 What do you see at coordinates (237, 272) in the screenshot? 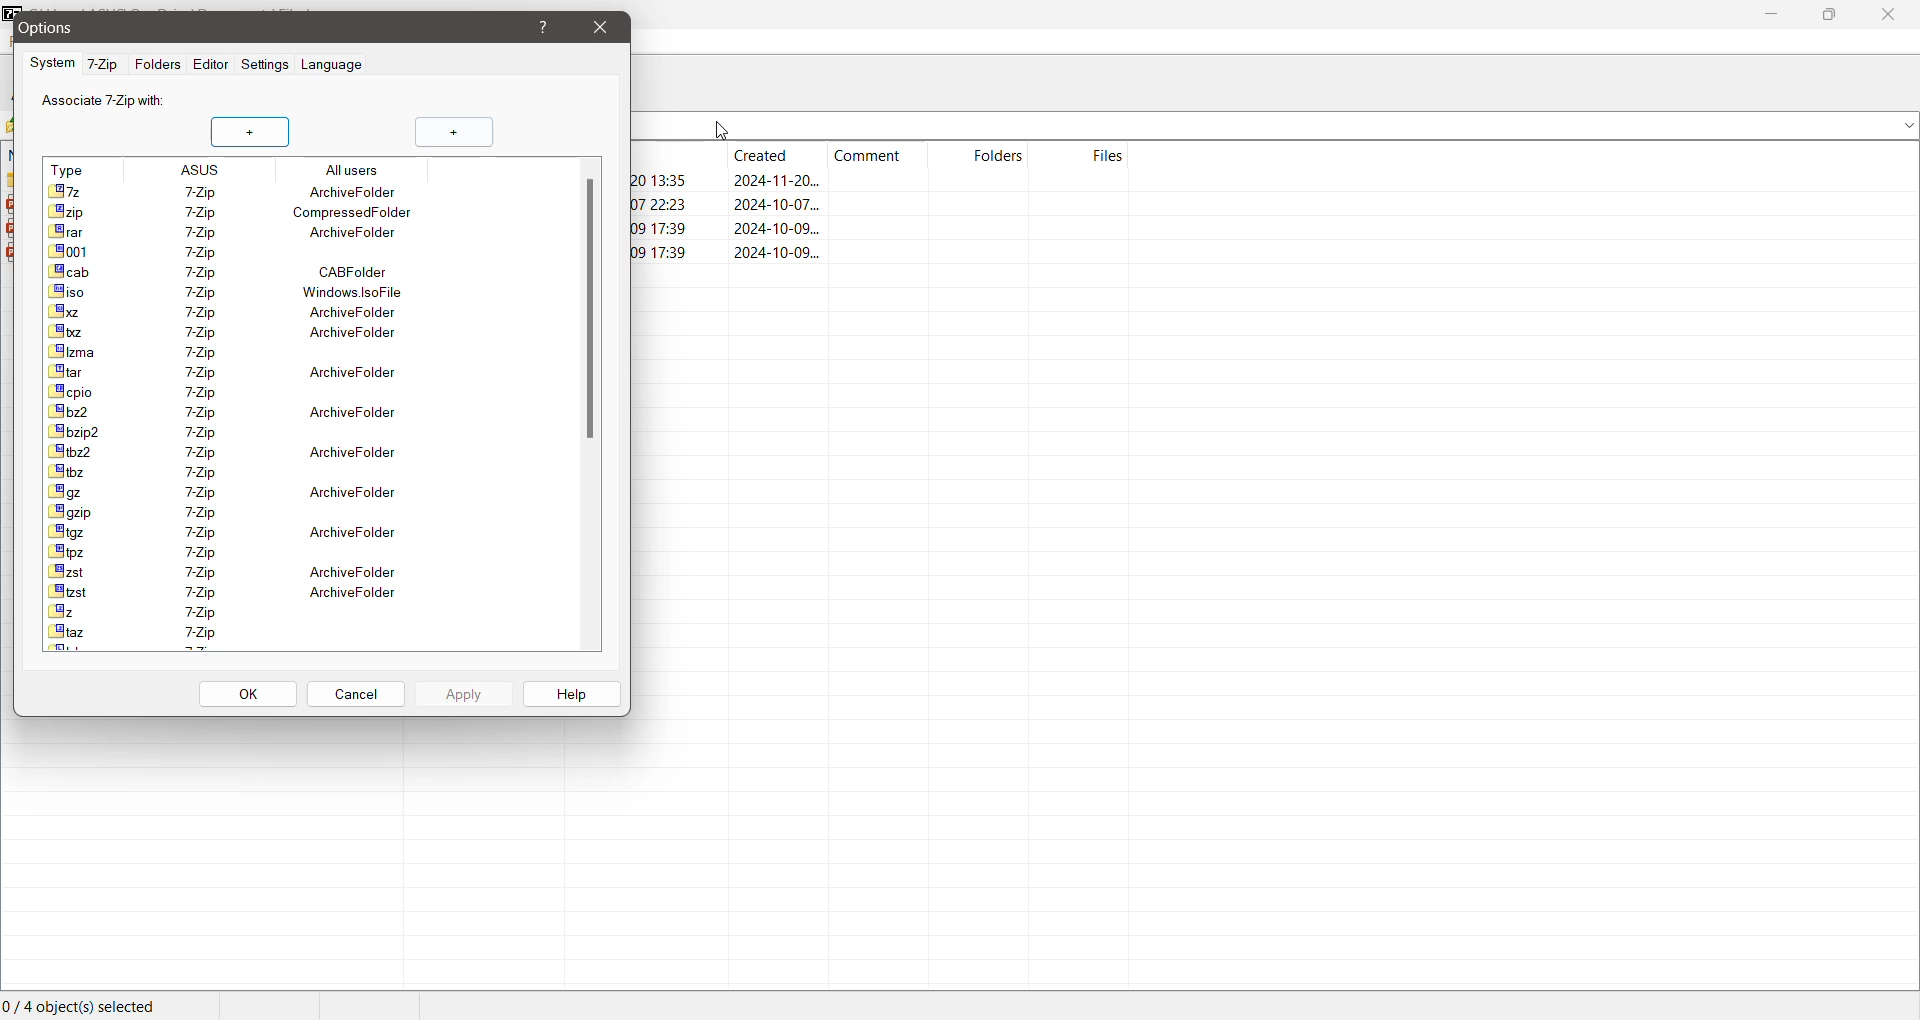
I see `CABFolder` at bounding box center [237, 272].